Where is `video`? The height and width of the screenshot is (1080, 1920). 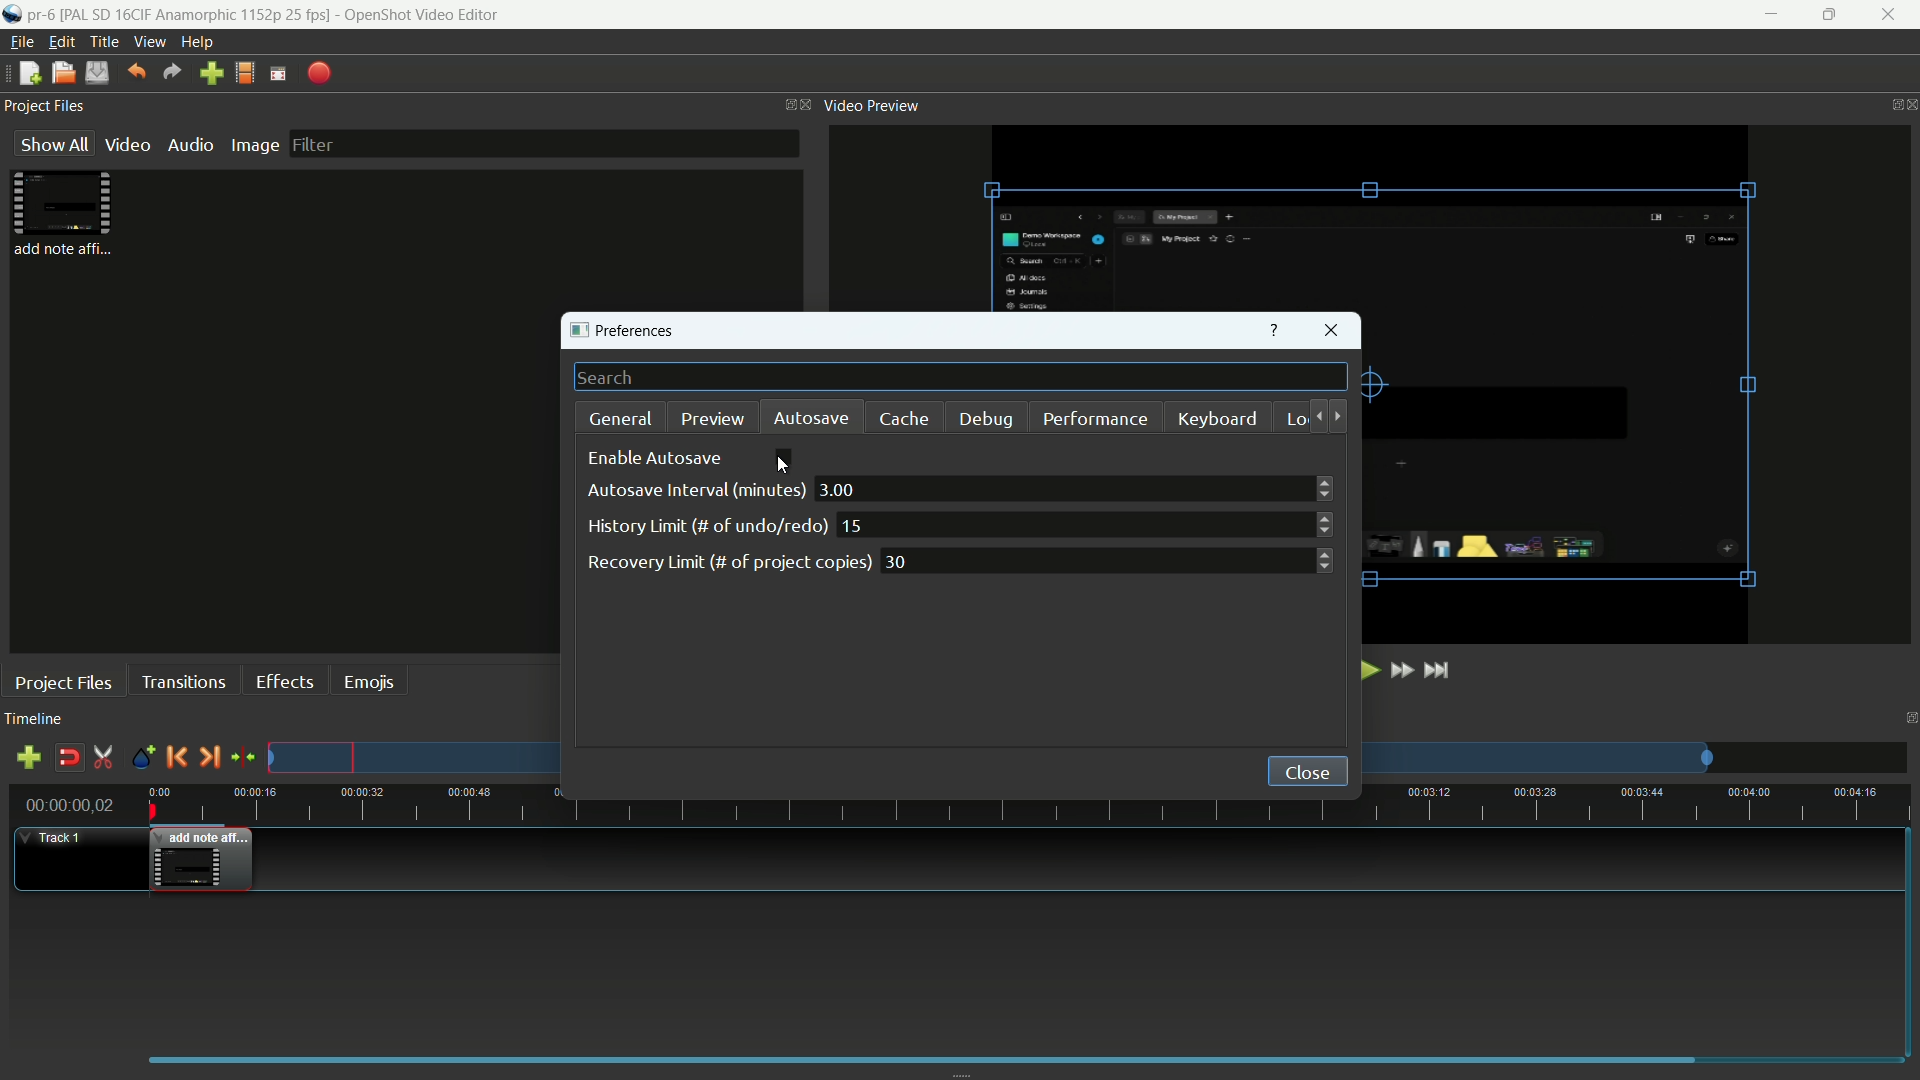
video is located at coordinates (127, 145).